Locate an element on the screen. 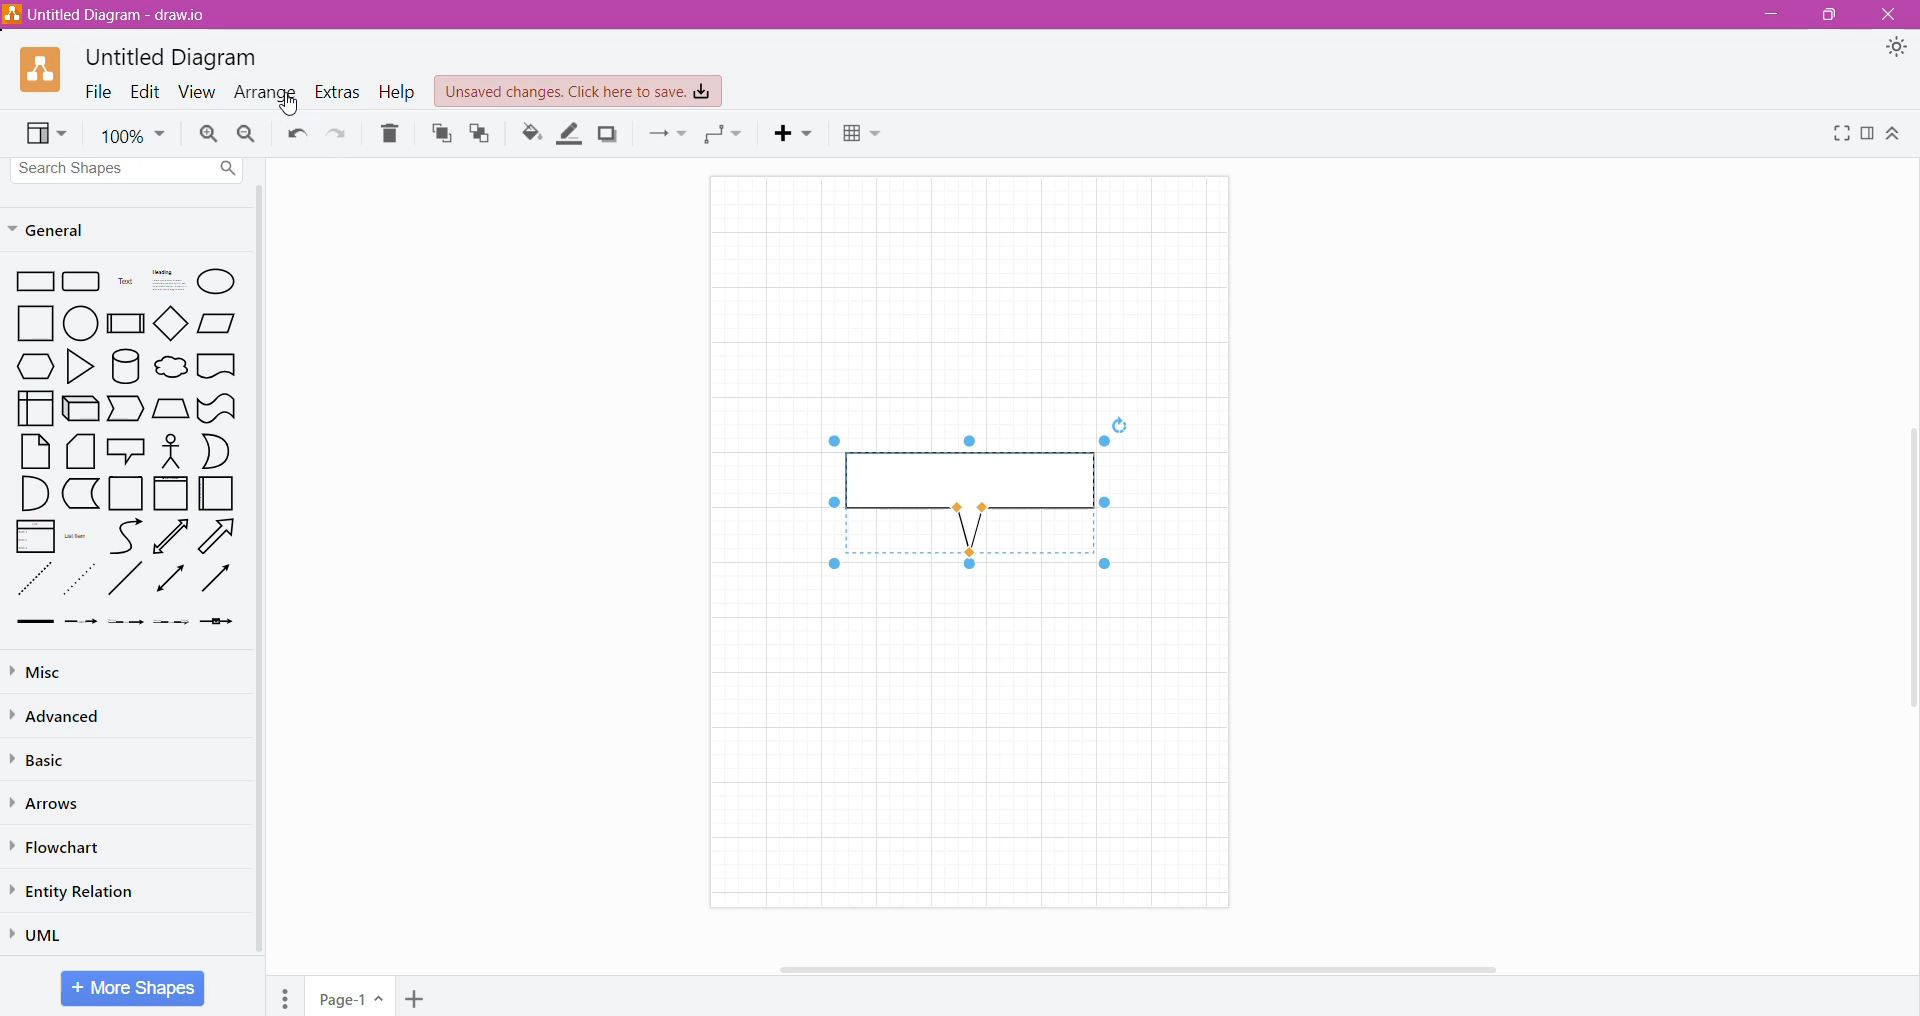  To Front is located at coordinates (439, 133).